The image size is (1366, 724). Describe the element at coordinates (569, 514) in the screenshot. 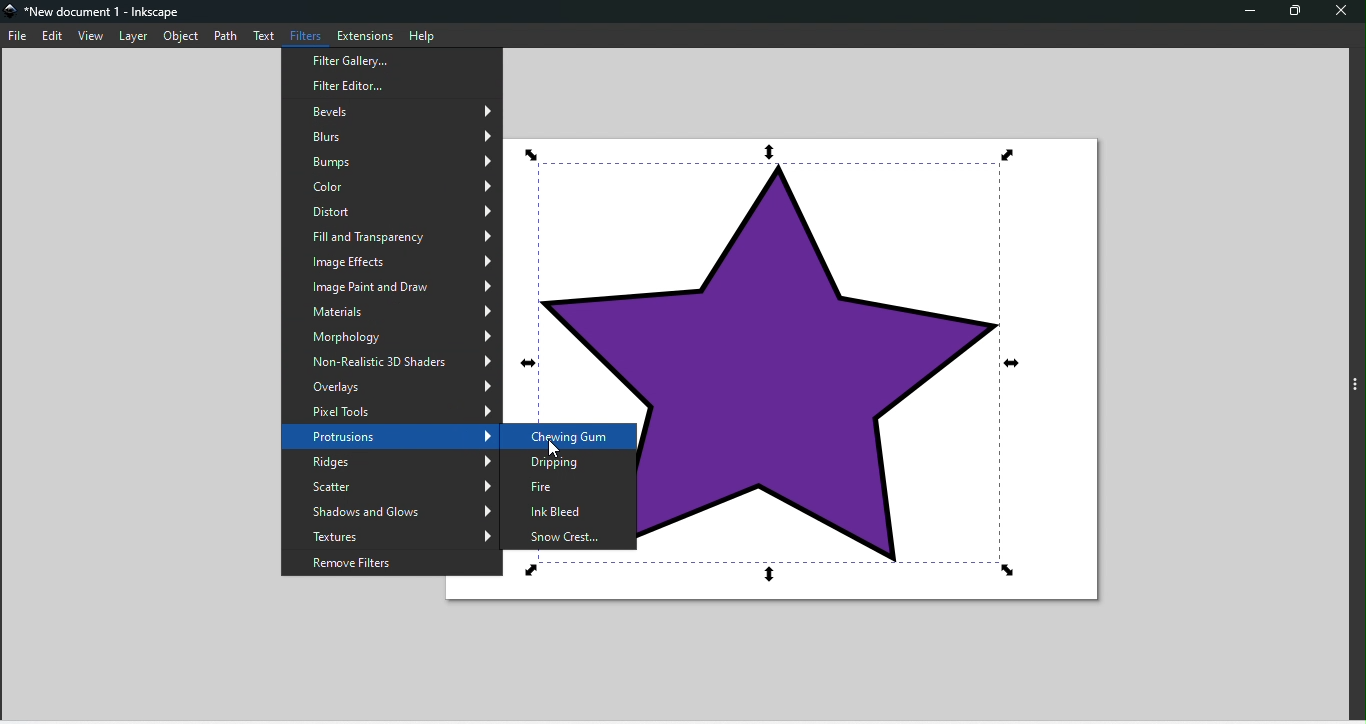

I see `Ink Bleed` at that location.